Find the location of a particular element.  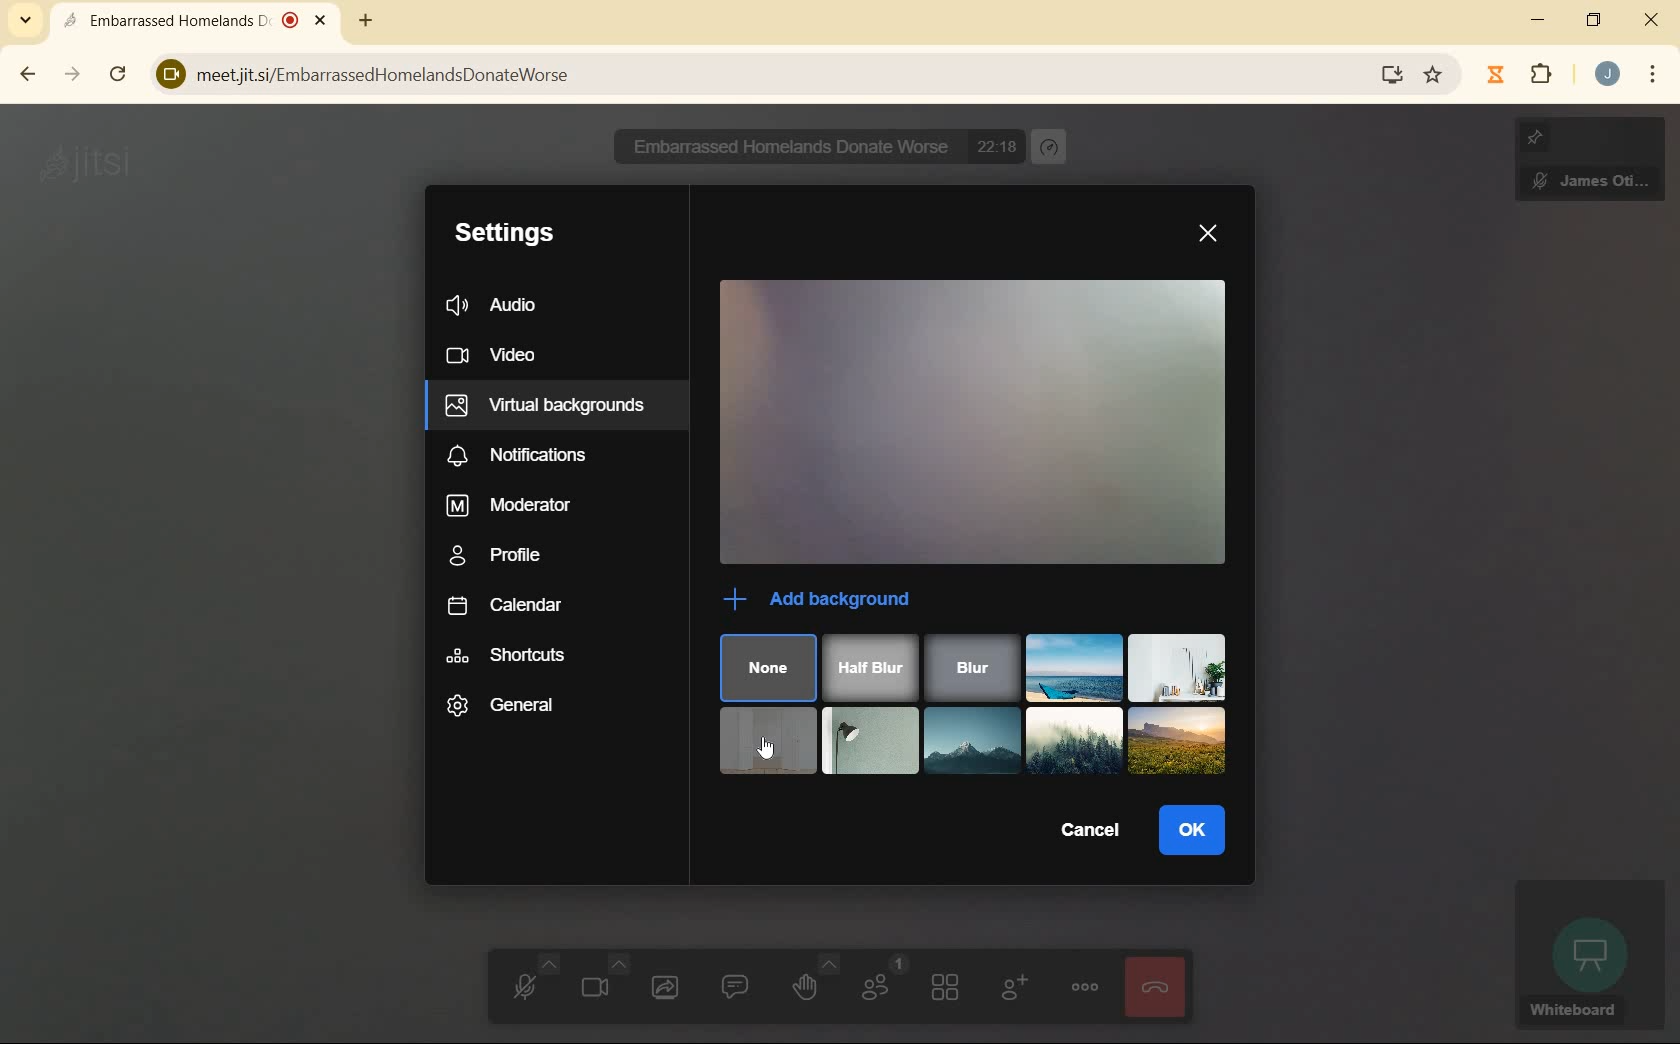

ok is located at coordinates (1193, 833).